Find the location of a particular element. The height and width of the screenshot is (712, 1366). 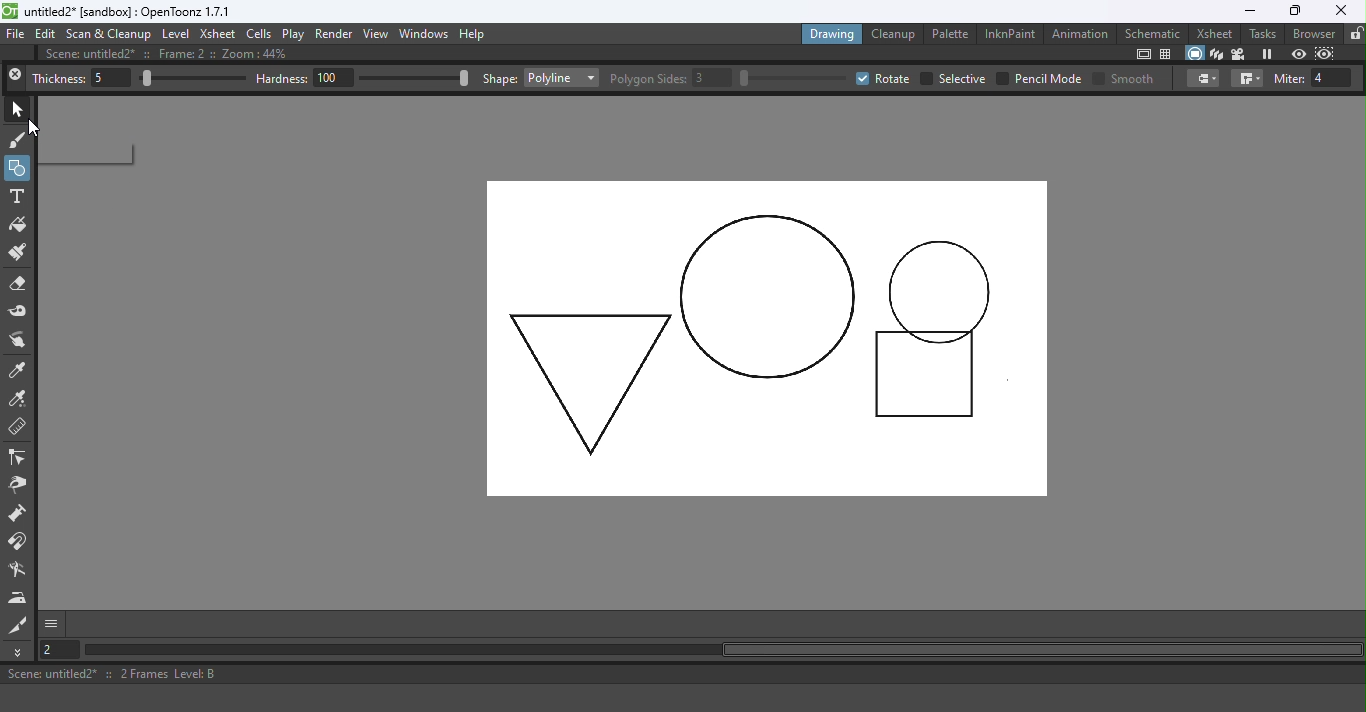

Hardness is located at coordinates (305, 79).